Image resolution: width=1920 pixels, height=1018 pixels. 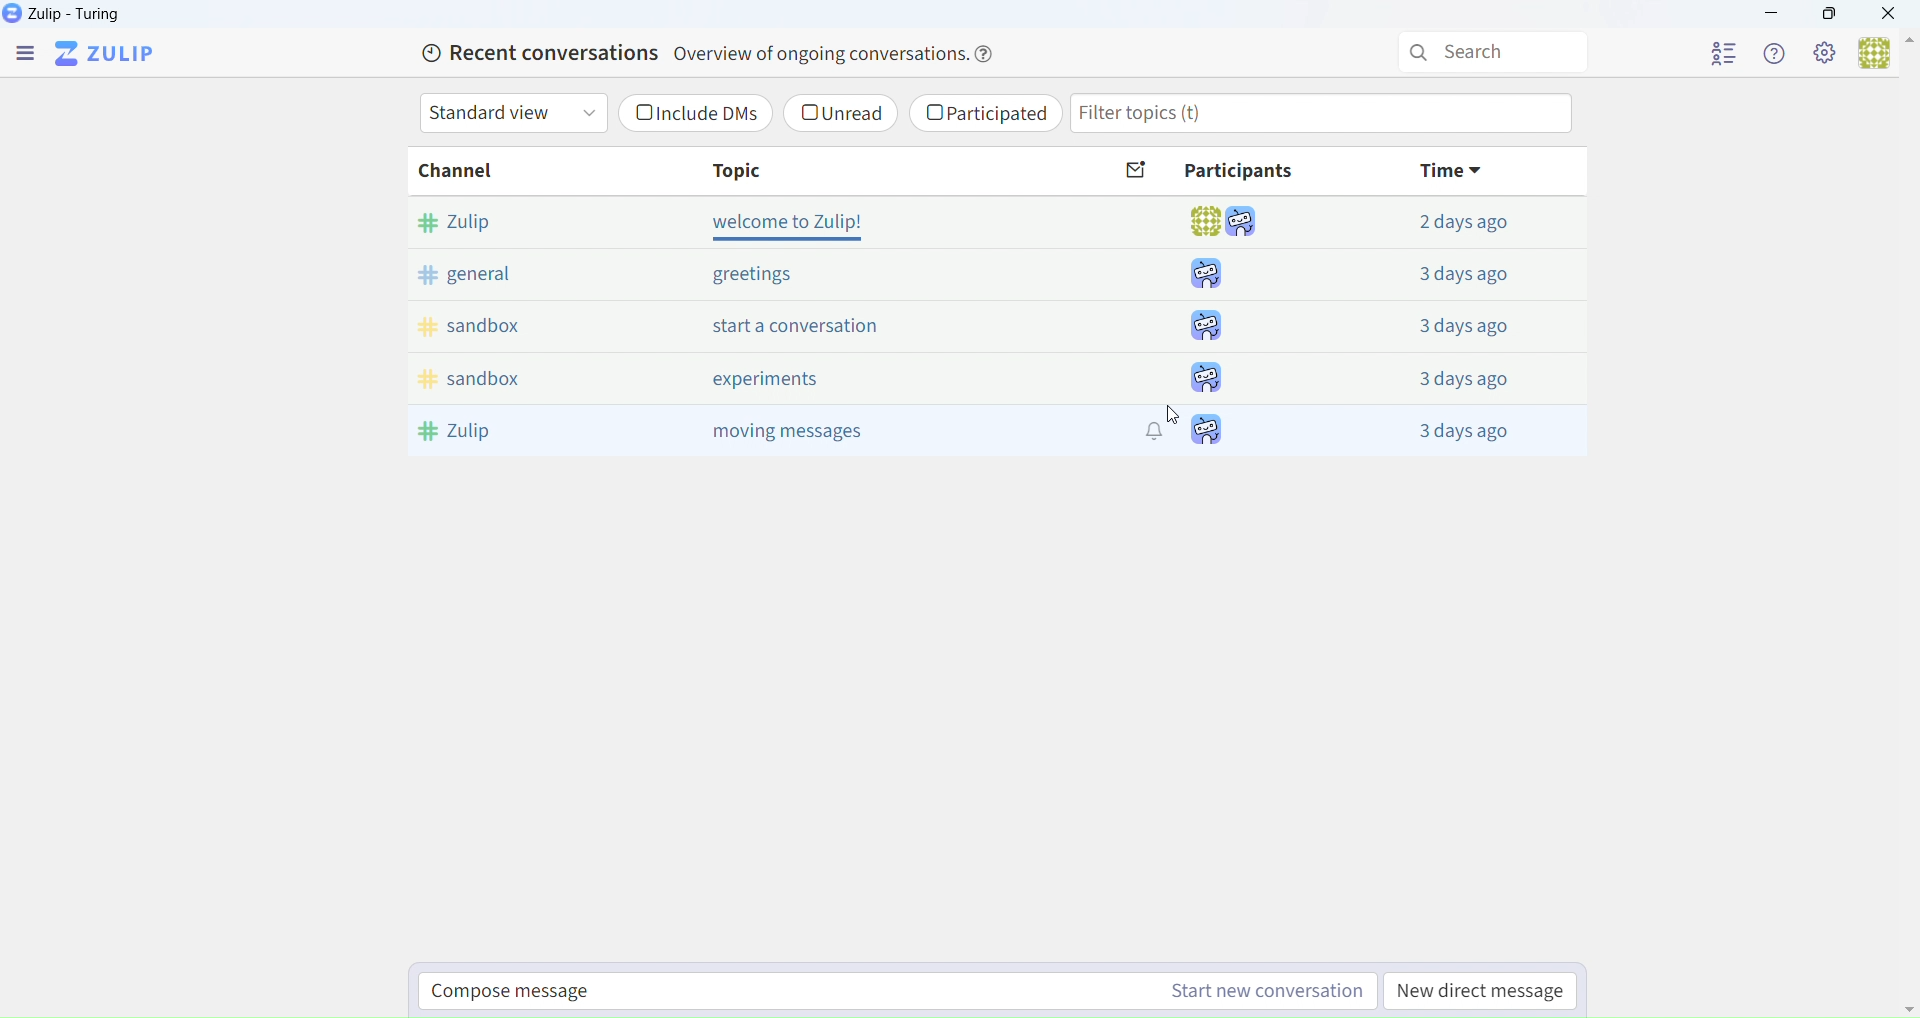 I want to click on Help, so click(x=1772, y=55).